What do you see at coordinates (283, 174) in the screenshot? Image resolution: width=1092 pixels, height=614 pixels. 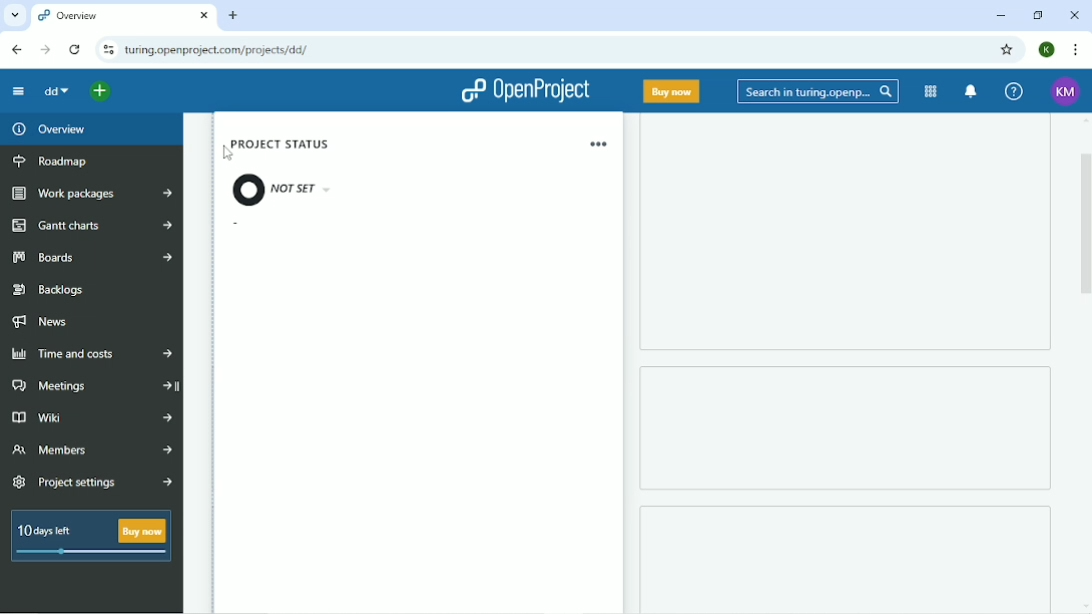 I see `Project status` at bounding box center [283, 174].